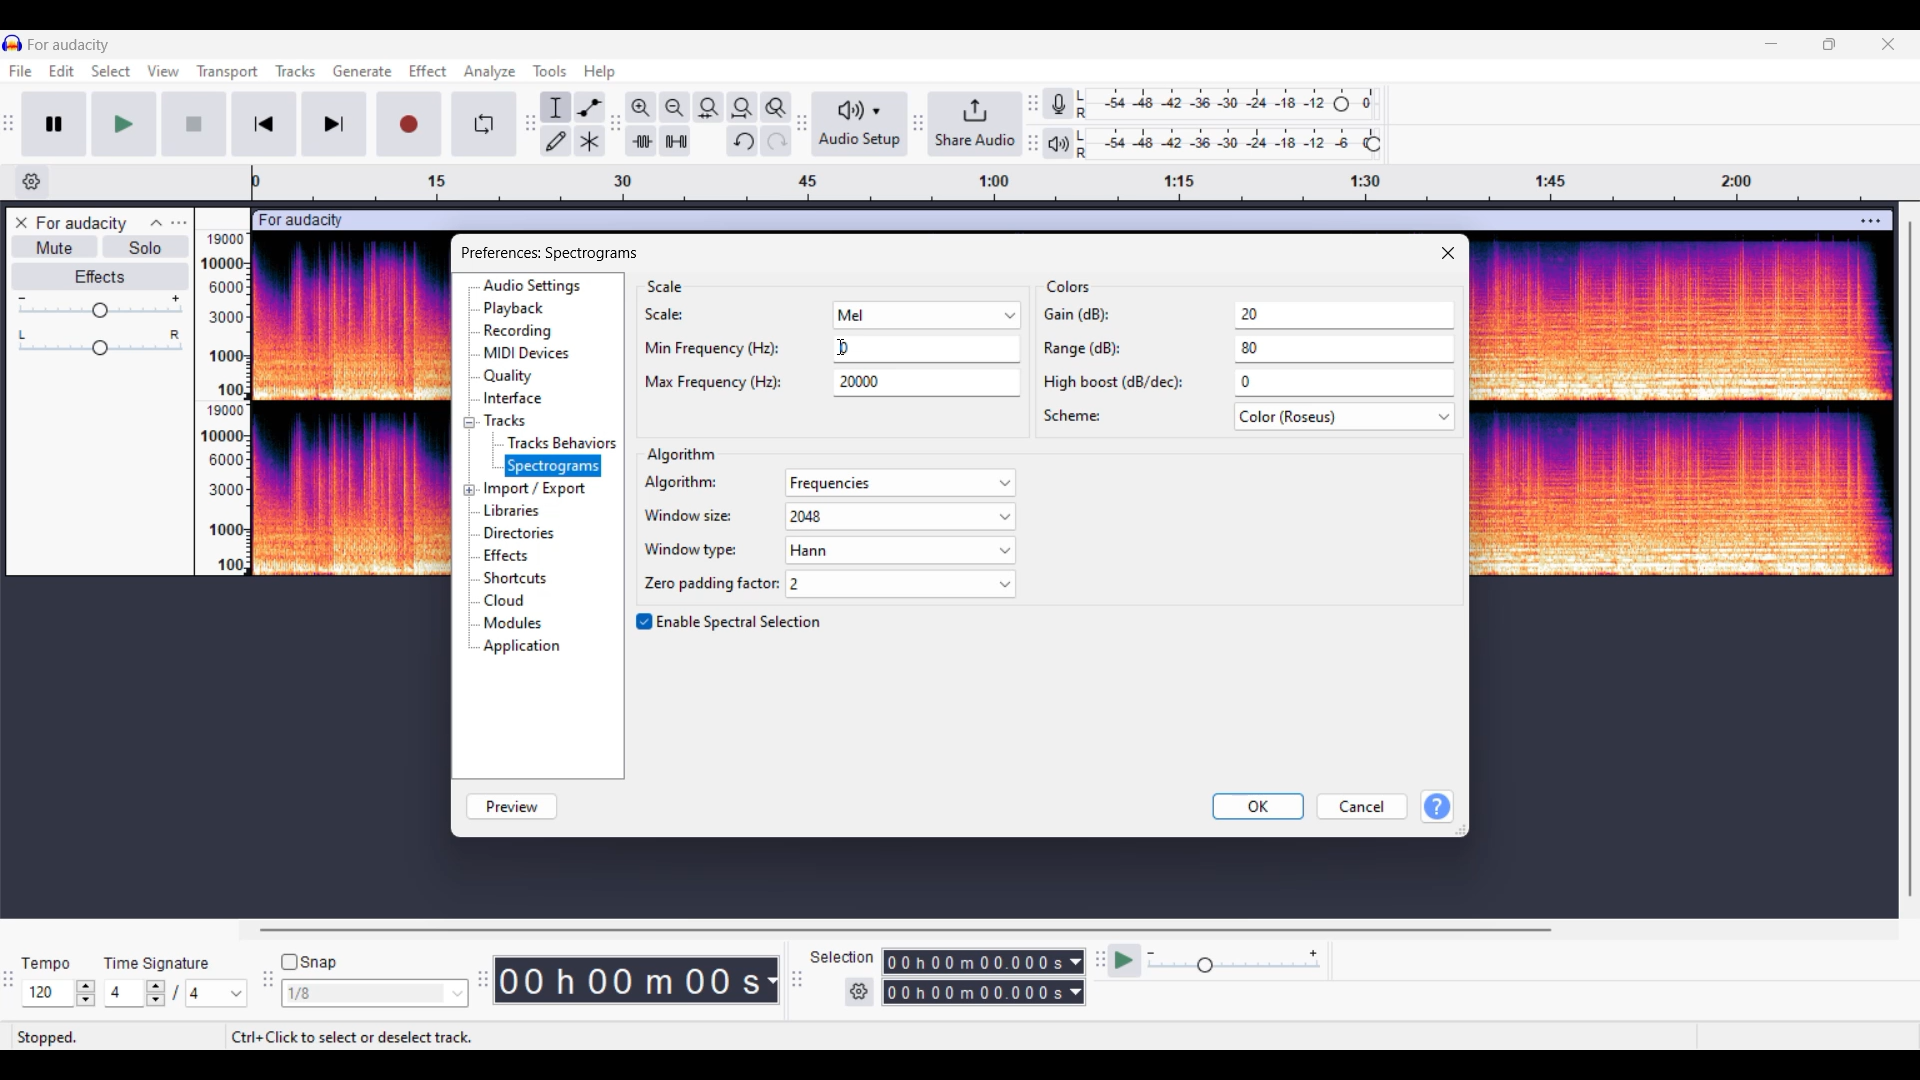 The height and width of the screenshot is (1080, 1920). What do you see at coordinates (975, 977) in the screenshot?
I see `Selection duration` at bounding box center [975, 977].